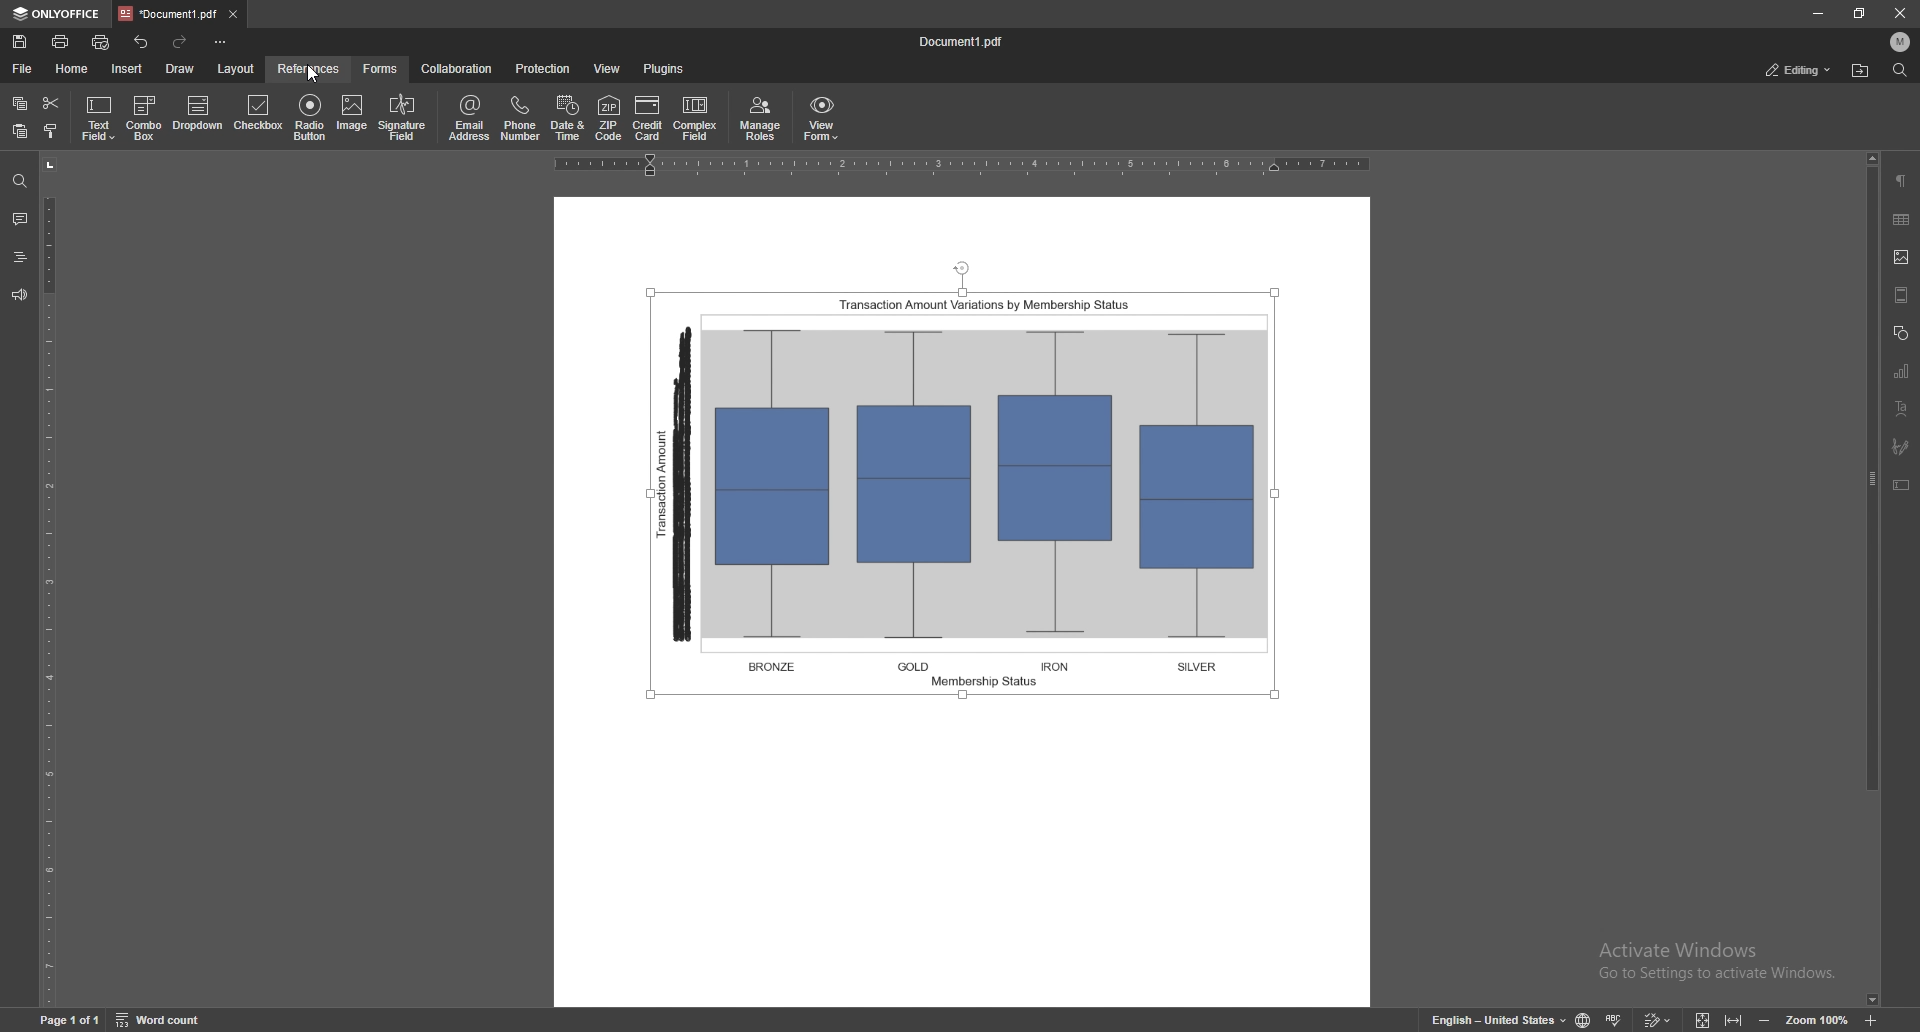 The width and height of the screenshot is (1920, 1032). What do you see at coordinates (232, 15) in the screenshot?
I see `close tab` at bounding box center [232, 15].